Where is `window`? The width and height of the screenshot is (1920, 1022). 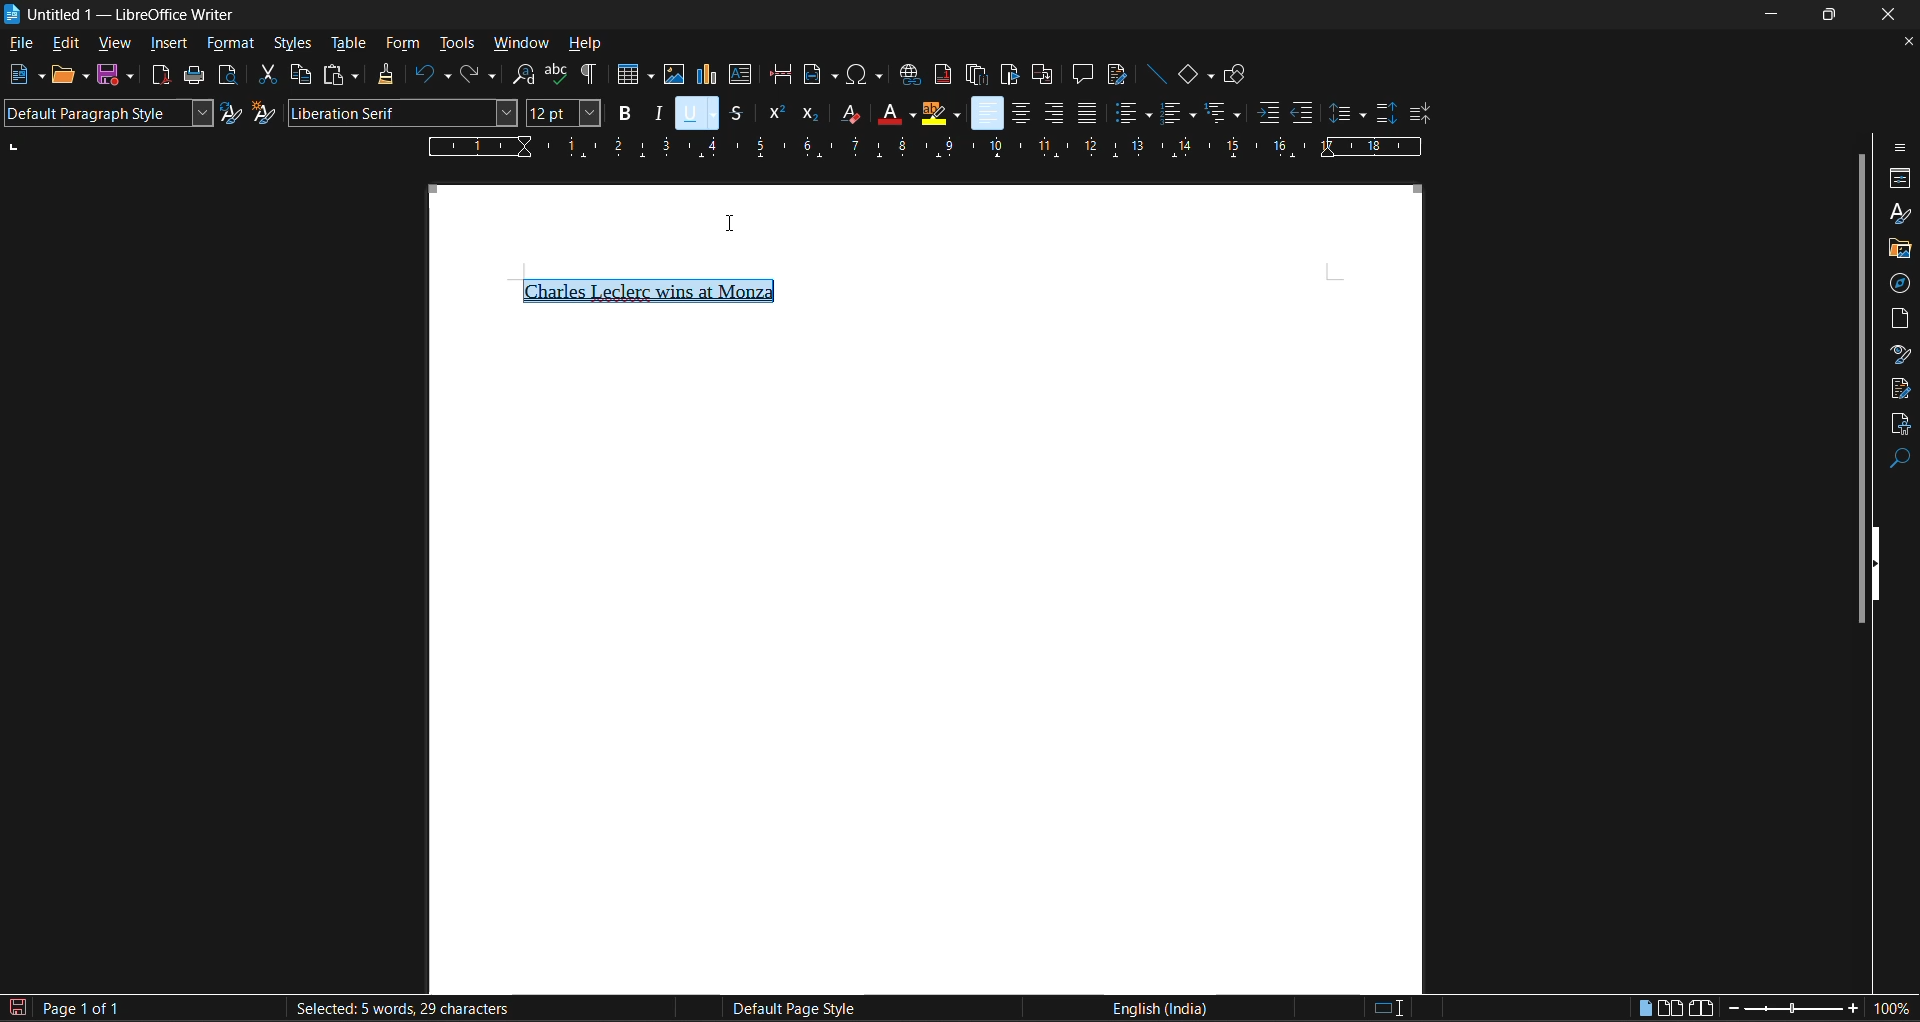
window is located at coordinates (518, 42).